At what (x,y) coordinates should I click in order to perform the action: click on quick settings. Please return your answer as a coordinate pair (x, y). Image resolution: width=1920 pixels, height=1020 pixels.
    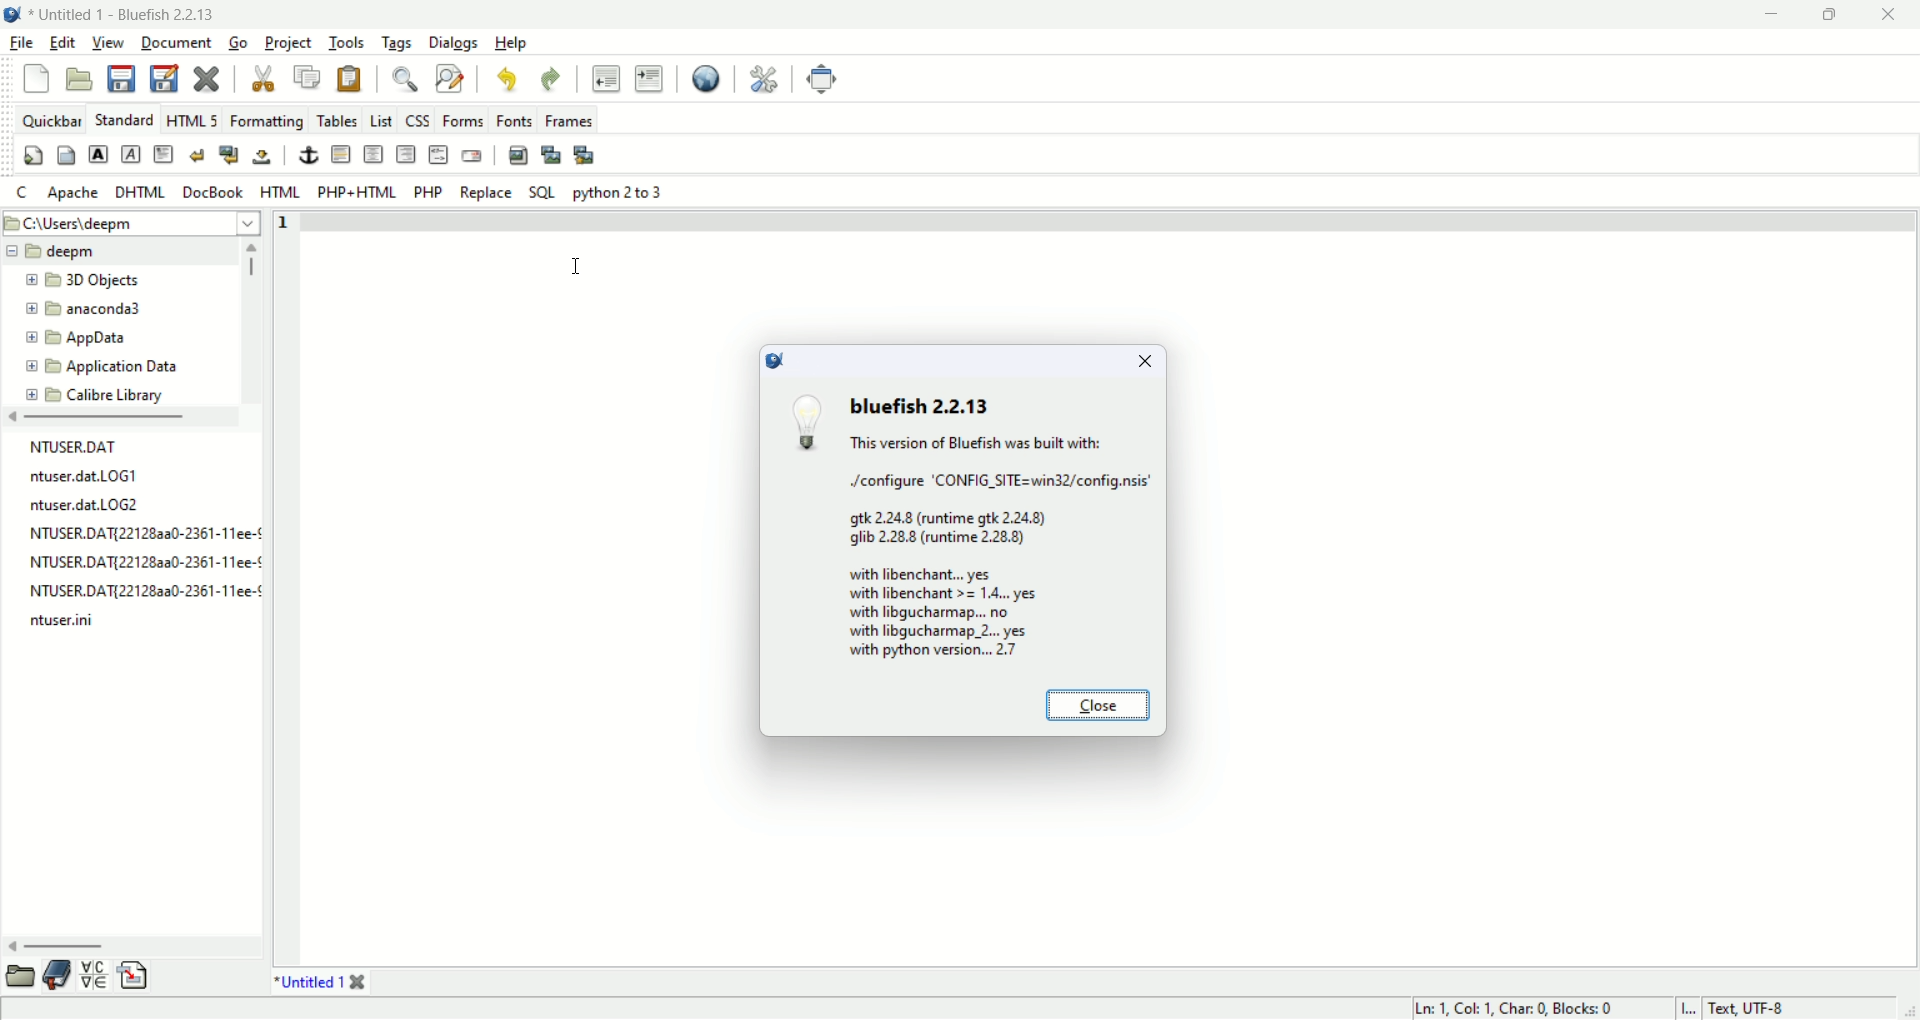
    Looking at the image, I should click on (35, 156).